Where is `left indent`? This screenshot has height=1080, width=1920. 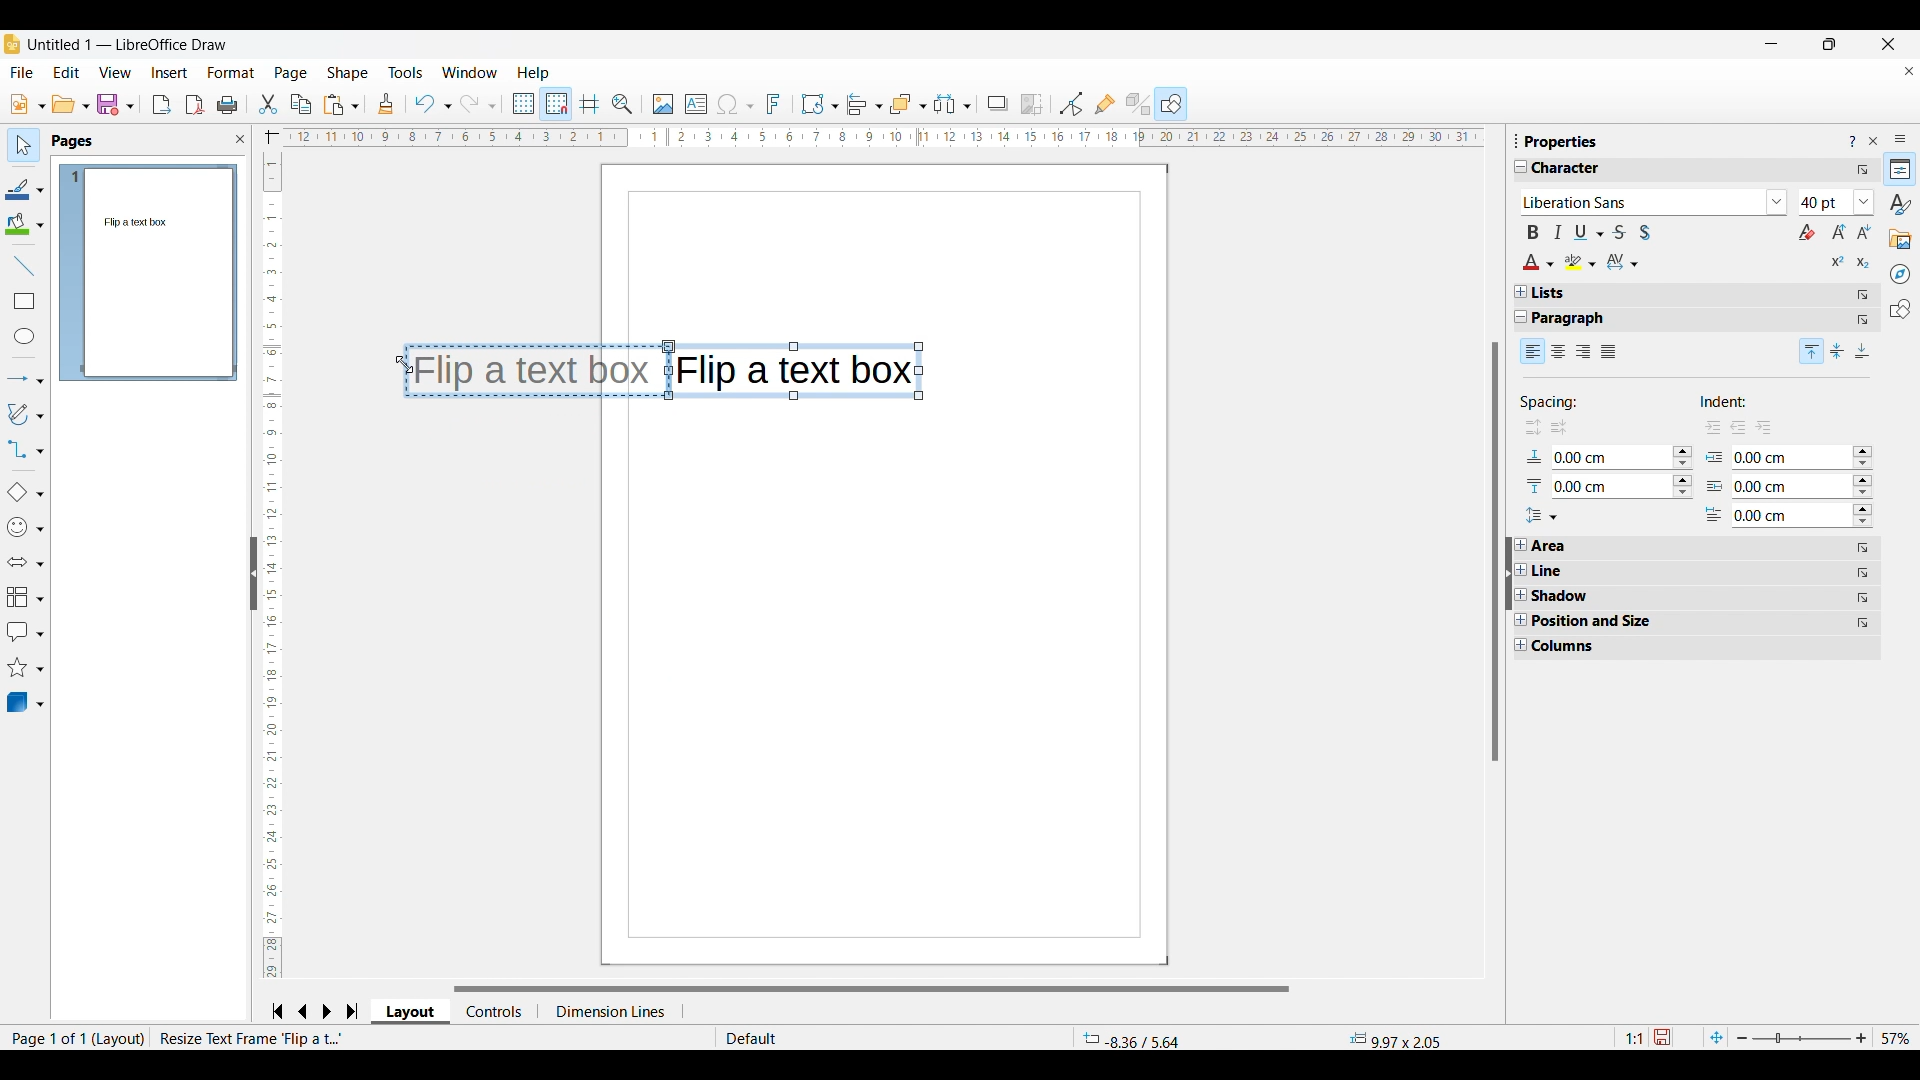
left indent is located at coordinates (1736, 432).